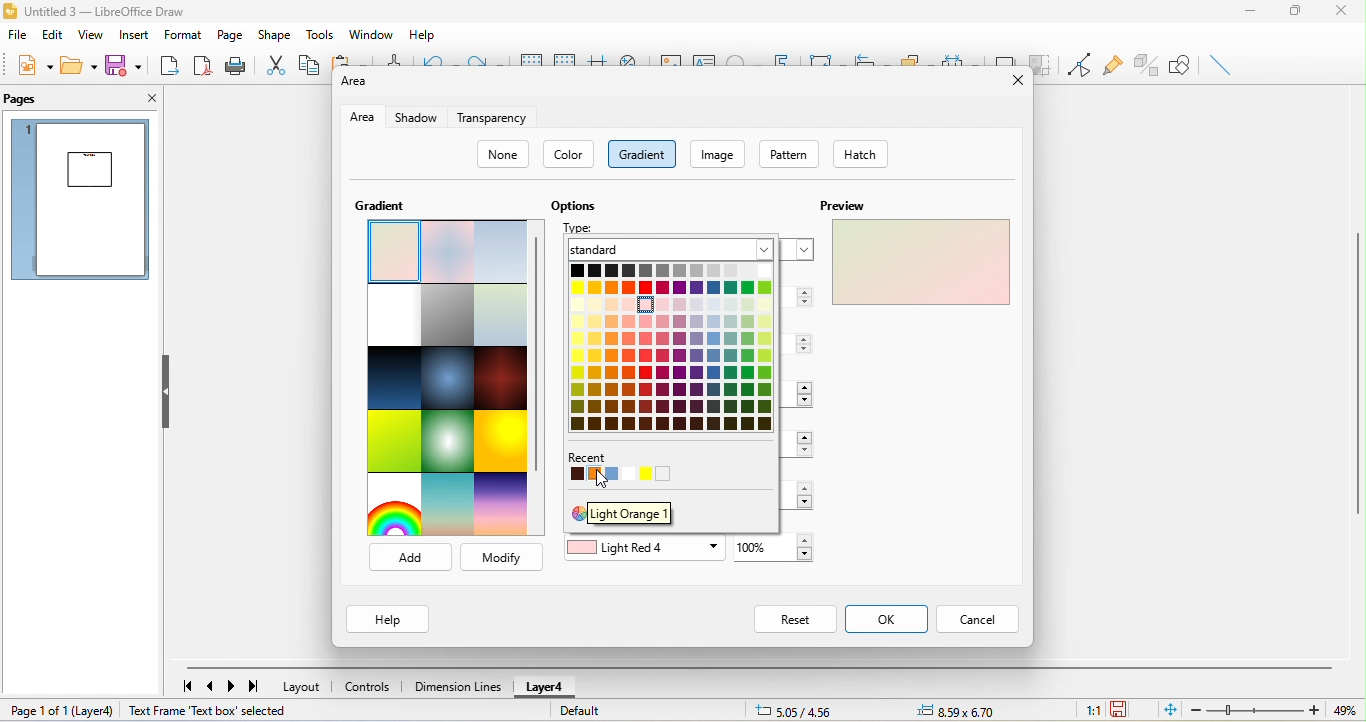  What do you see at coordinates (806, 443) in the screenshot?
I see `transition-0%` at bounding box center [806, 443].